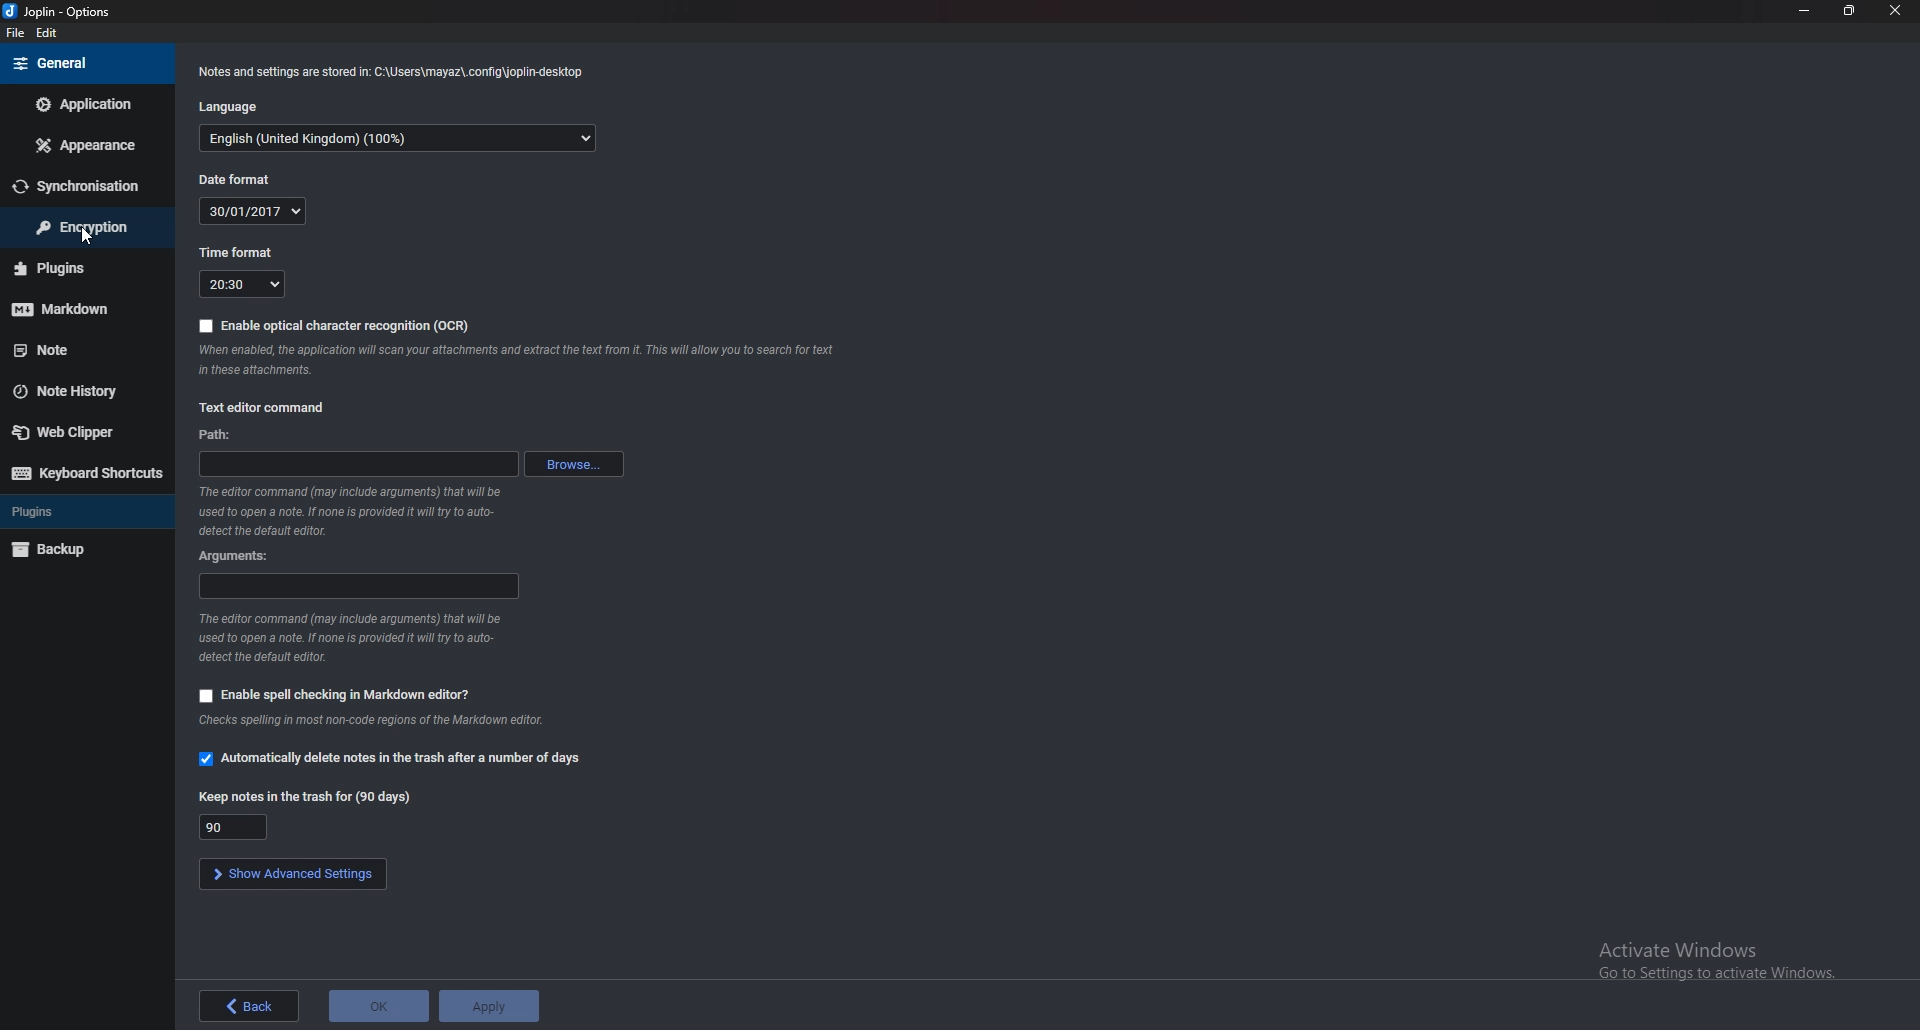 This screenshot has height=1030, width=1920. What do you see at coordinates (244, 284) in the screenshot?
I see `time format` at bounding box center [244, 284].